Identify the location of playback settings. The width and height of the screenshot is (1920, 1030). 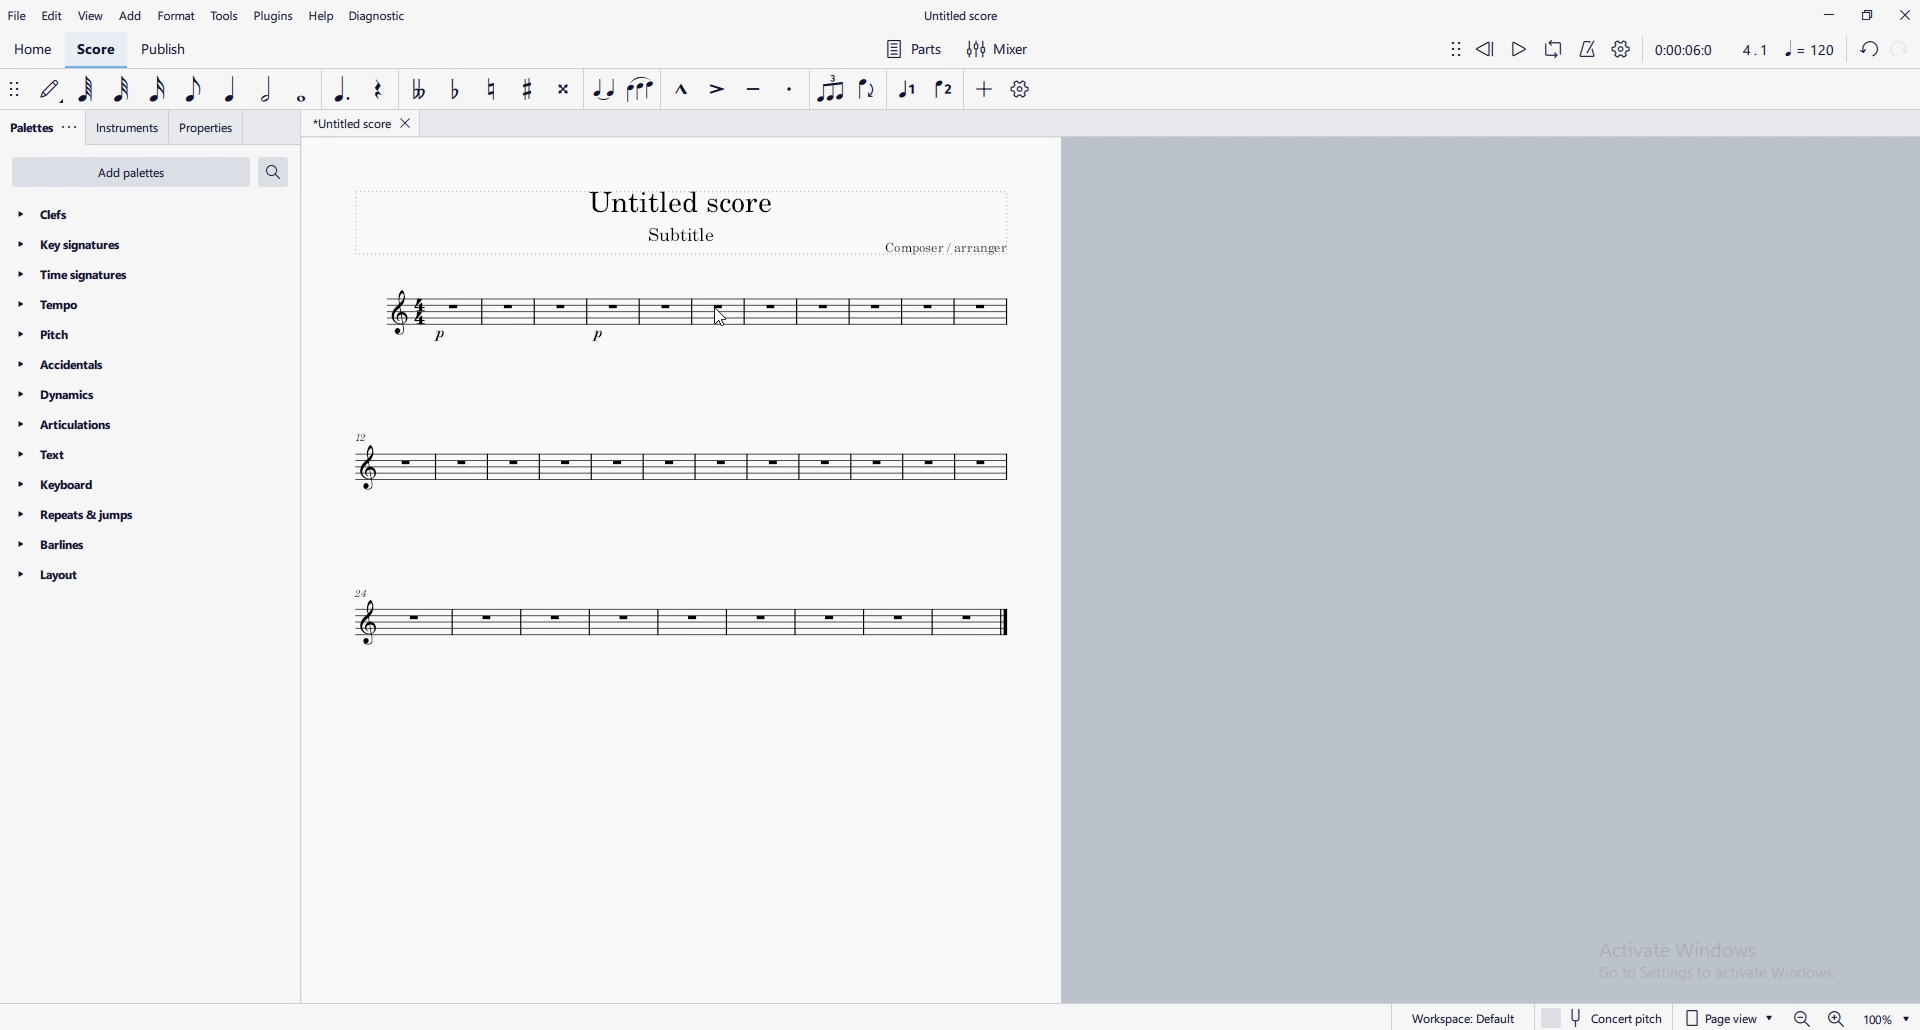
(1621, 48).